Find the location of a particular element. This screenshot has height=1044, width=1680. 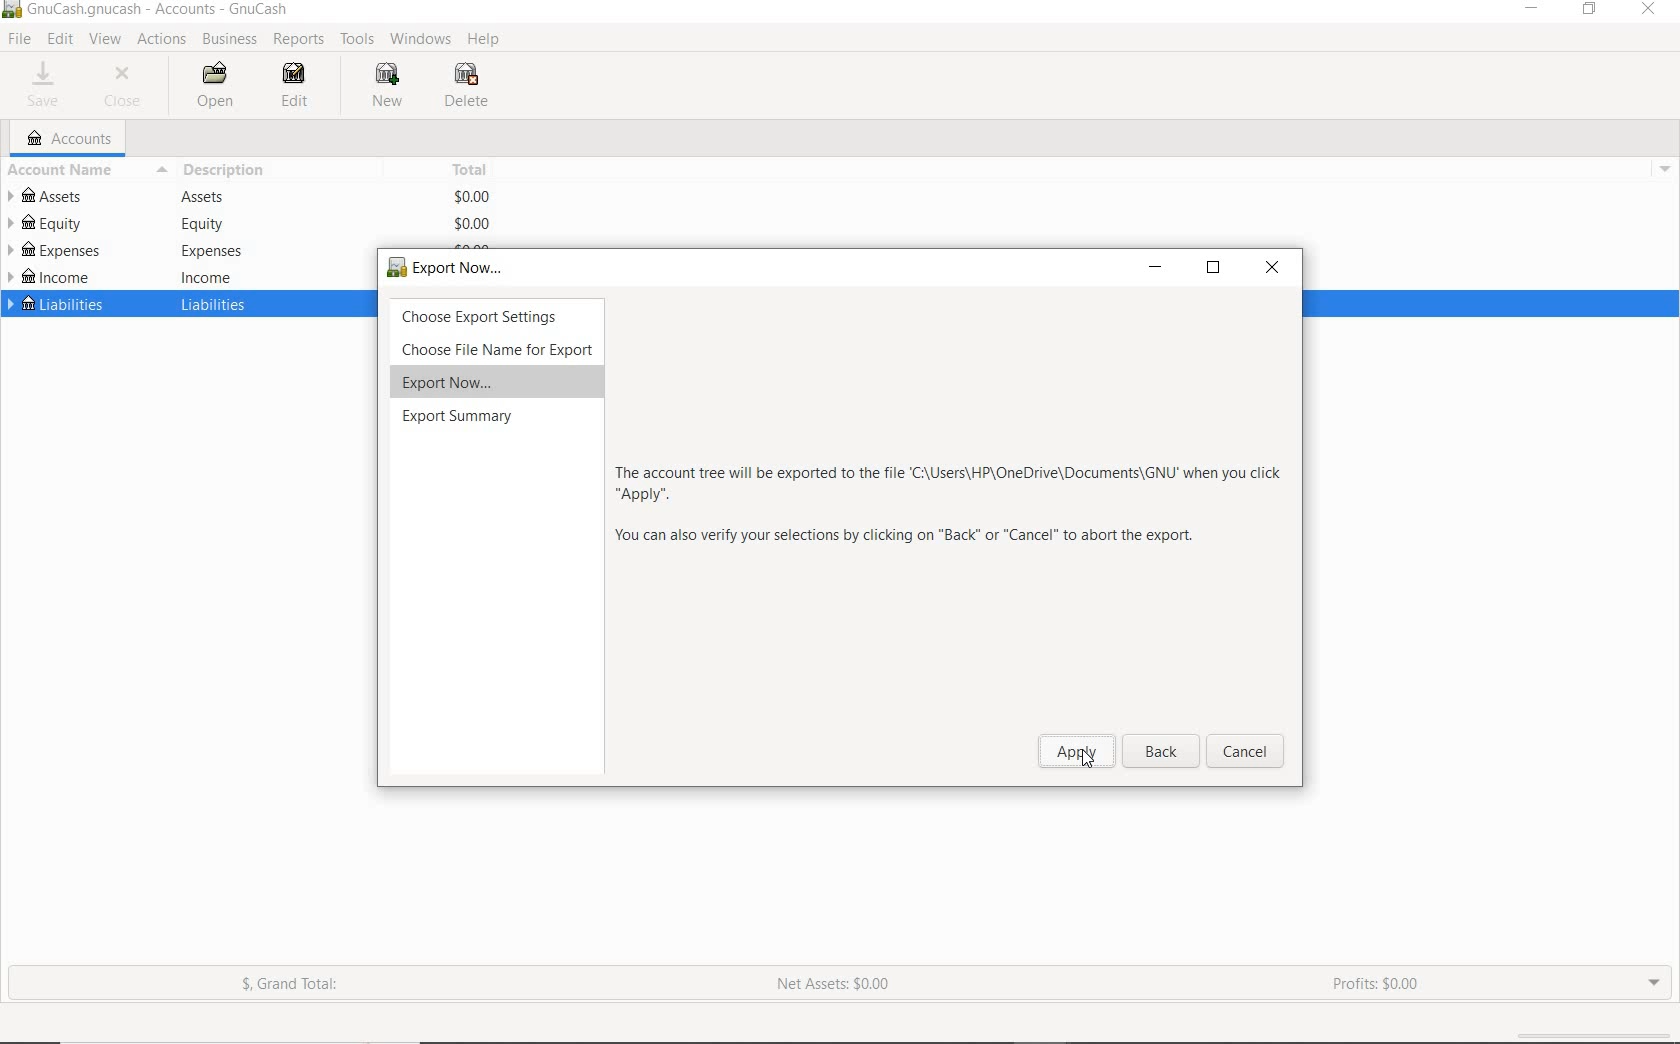

cursor is located at coordinates (1089, 761).